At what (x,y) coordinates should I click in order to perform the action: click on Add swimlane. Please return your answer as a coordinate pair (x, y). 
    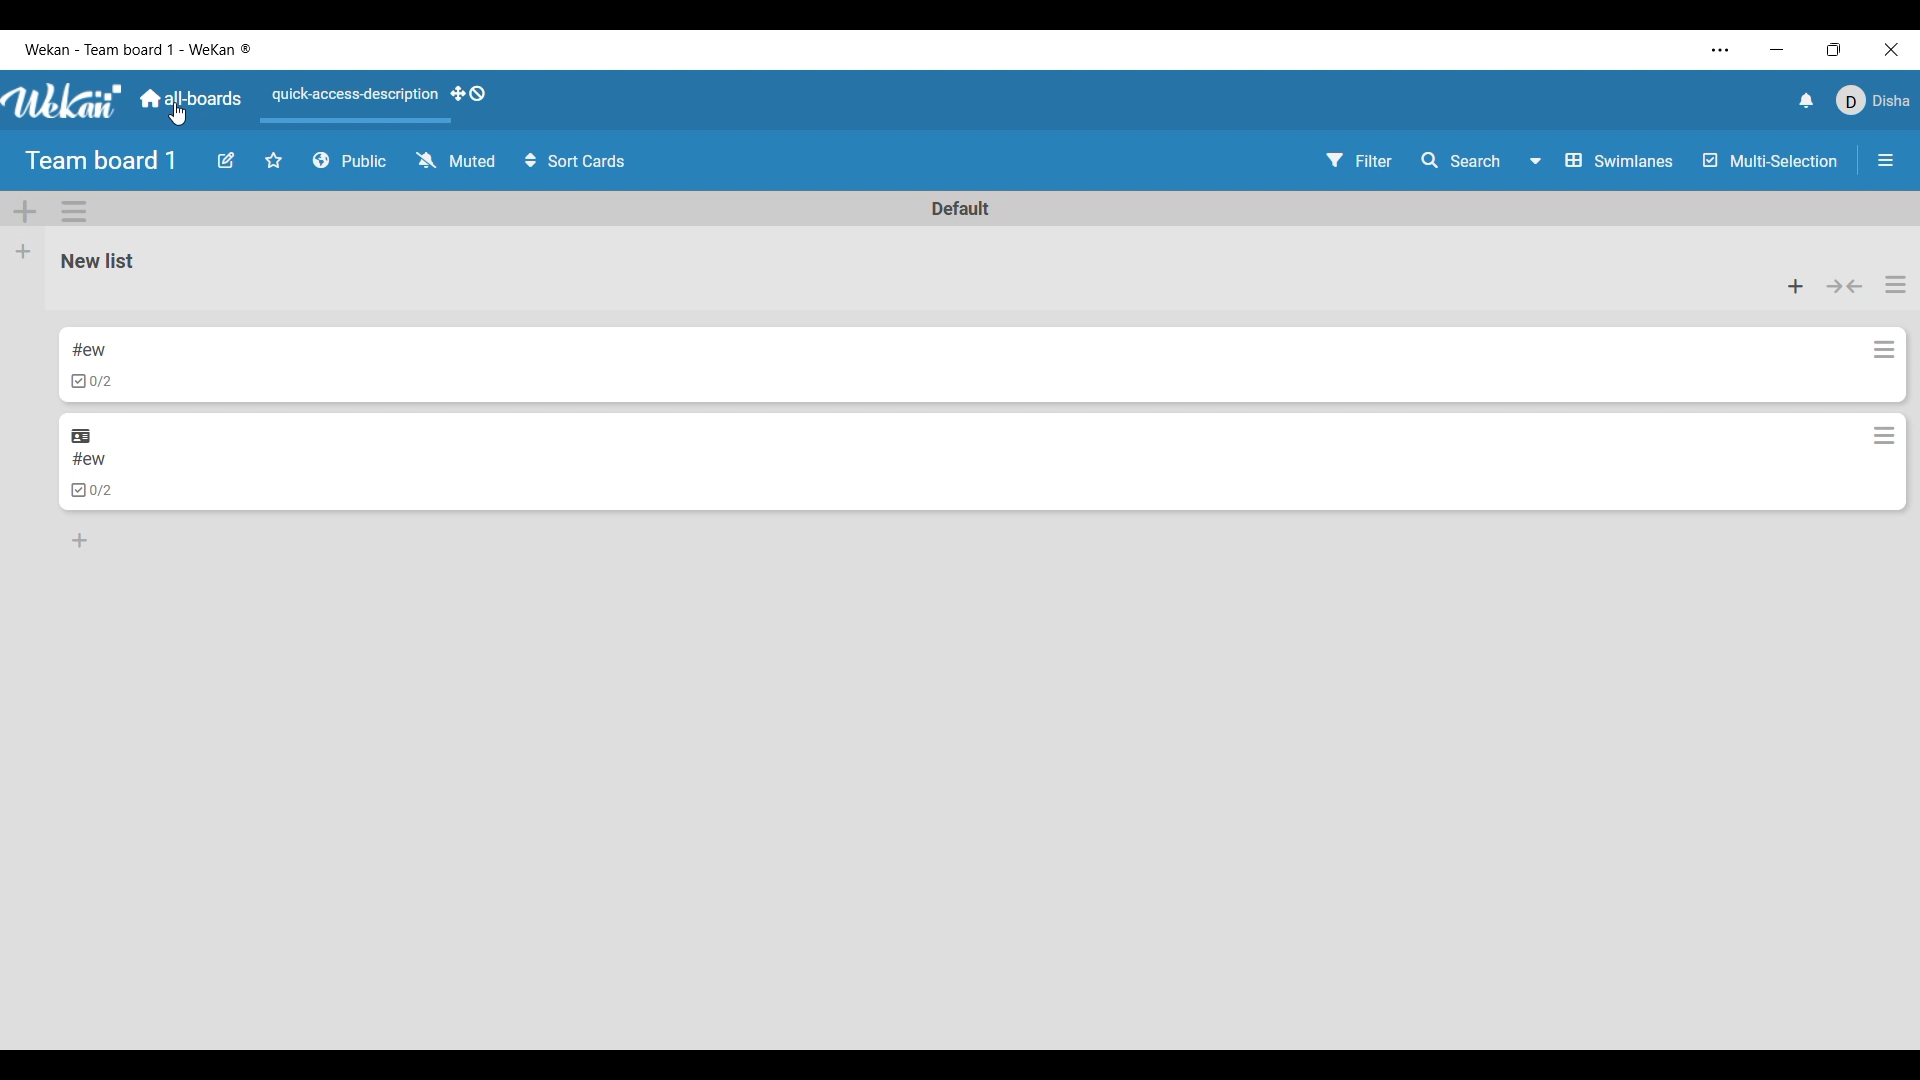
    Looking at the image, I should click on (26, 211).